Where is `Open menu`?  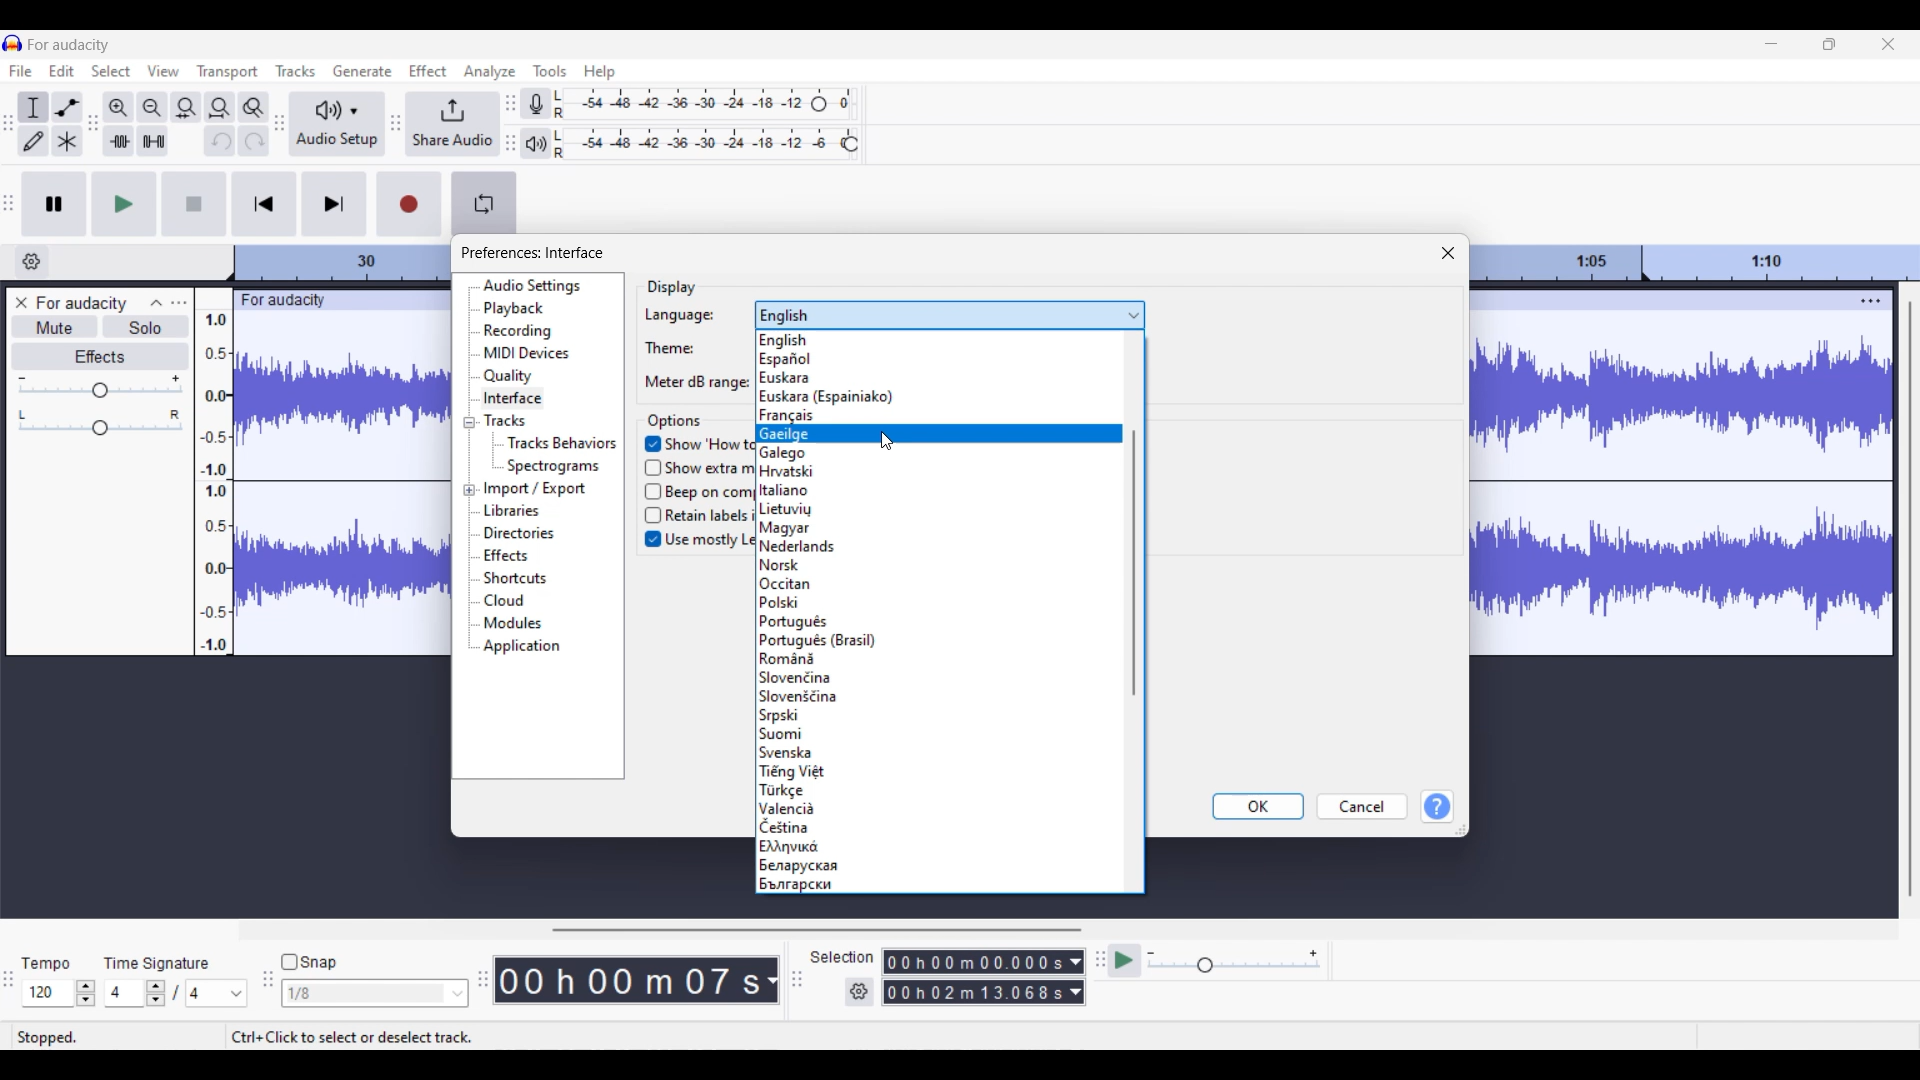 Open menu is located at coordinates (179, 304).